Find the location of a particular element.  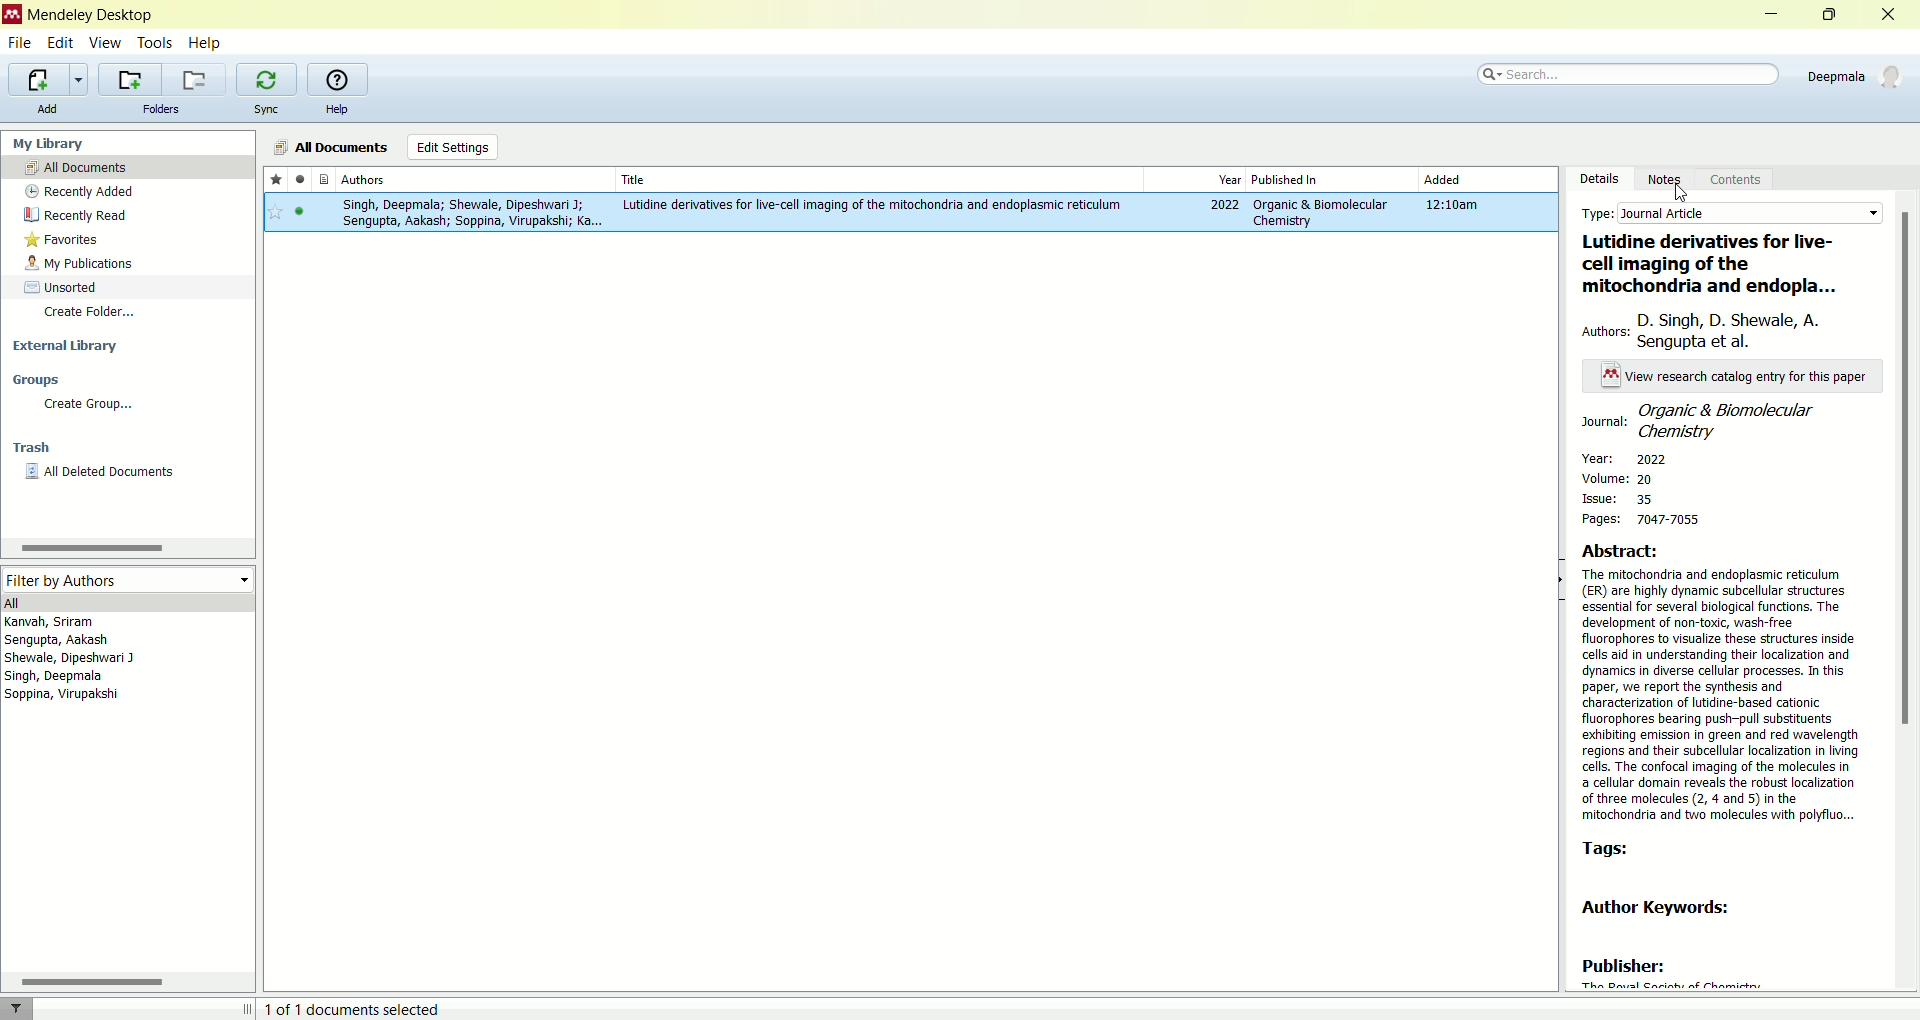

Scrollbar is located at coordinates (89, 549).